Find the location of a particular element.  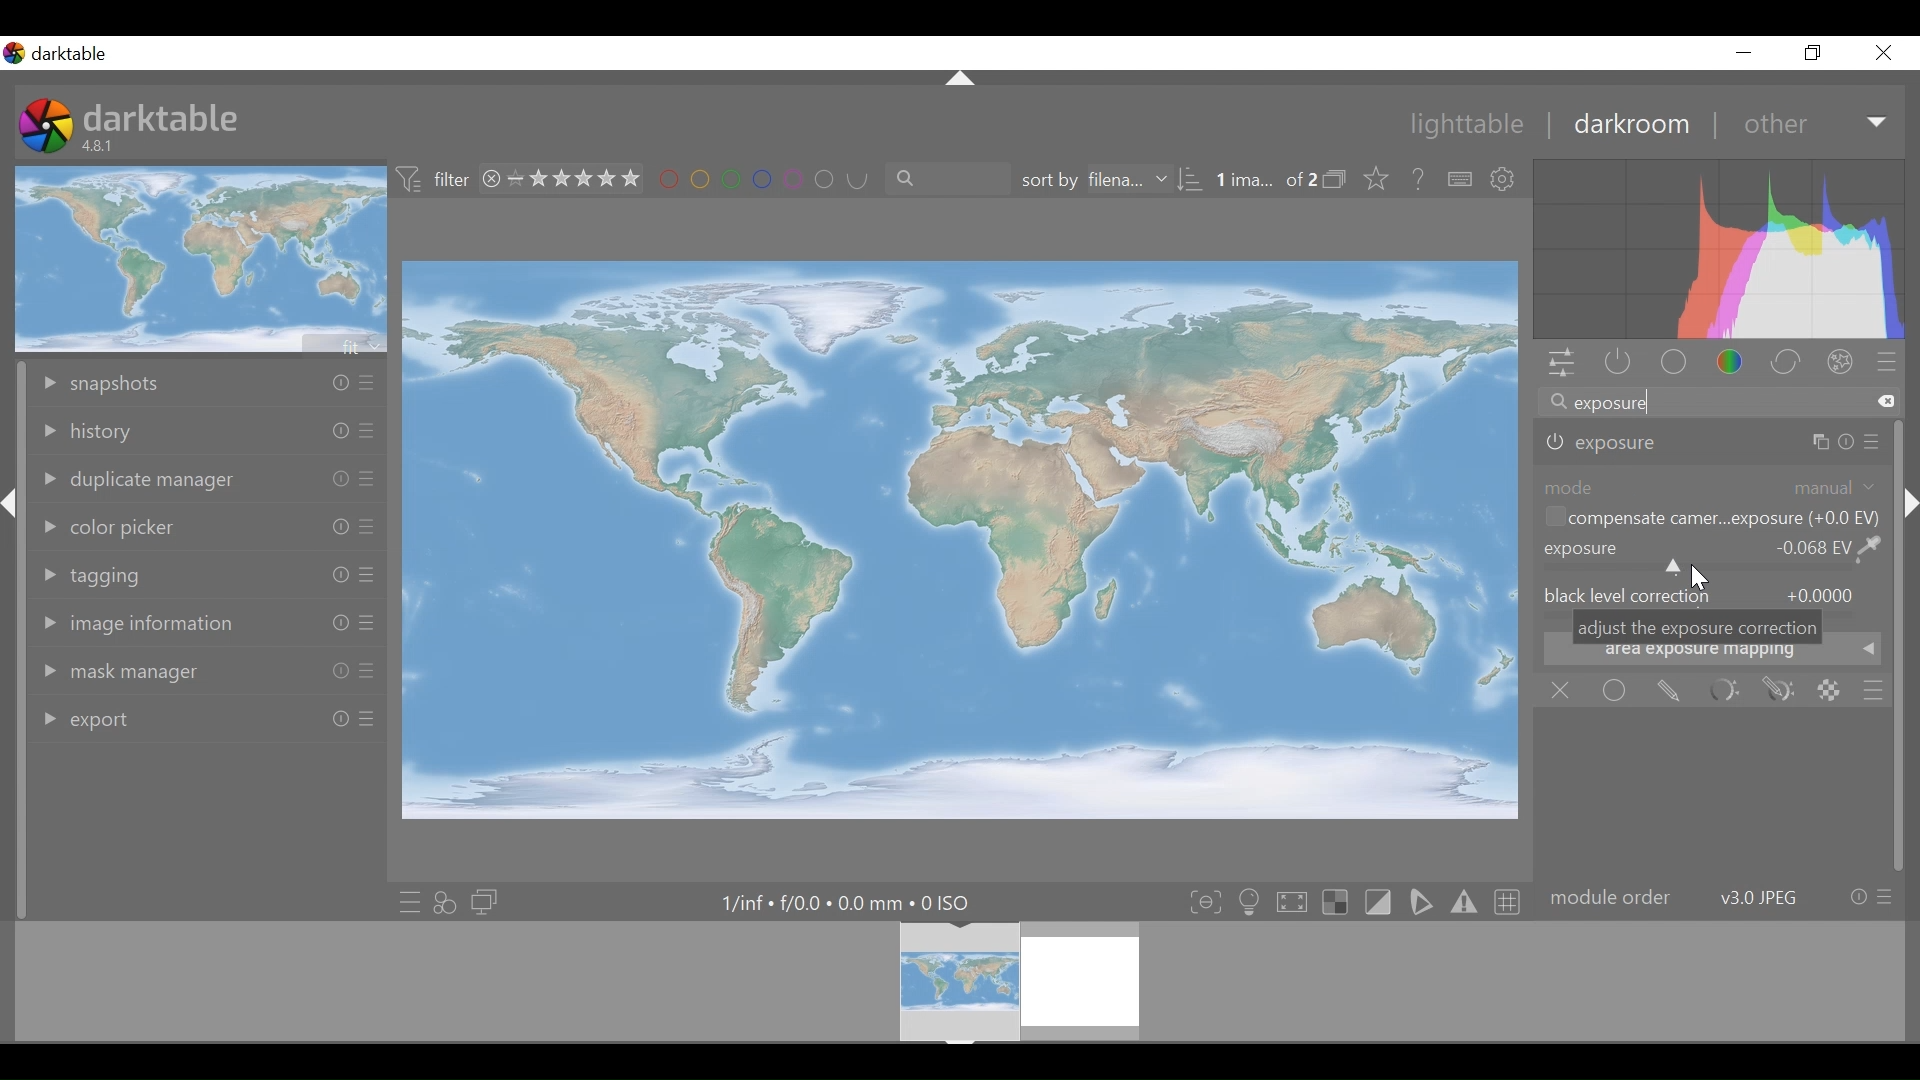

duplicate manager is located at coordinates (207, 482).